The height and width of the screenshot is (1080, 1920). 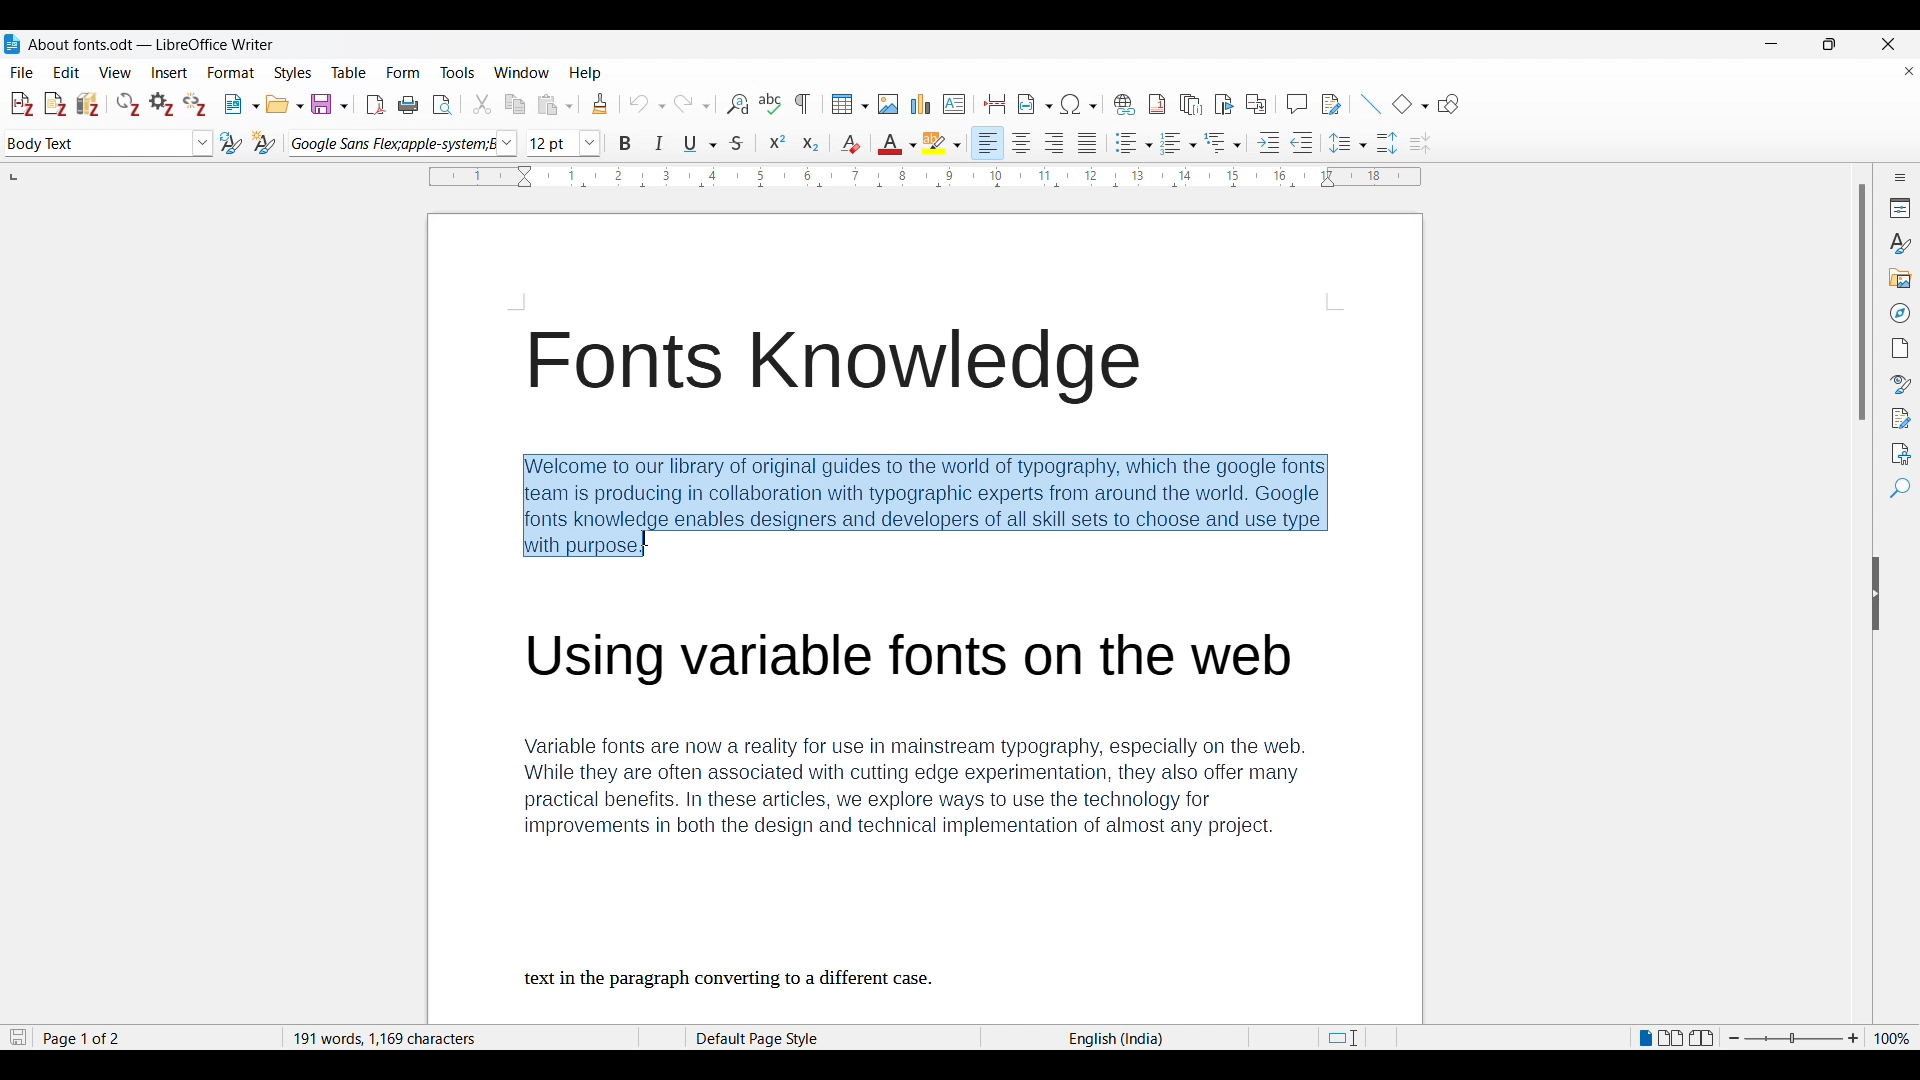 I want to click on Paste, so click(x=555, y=105).